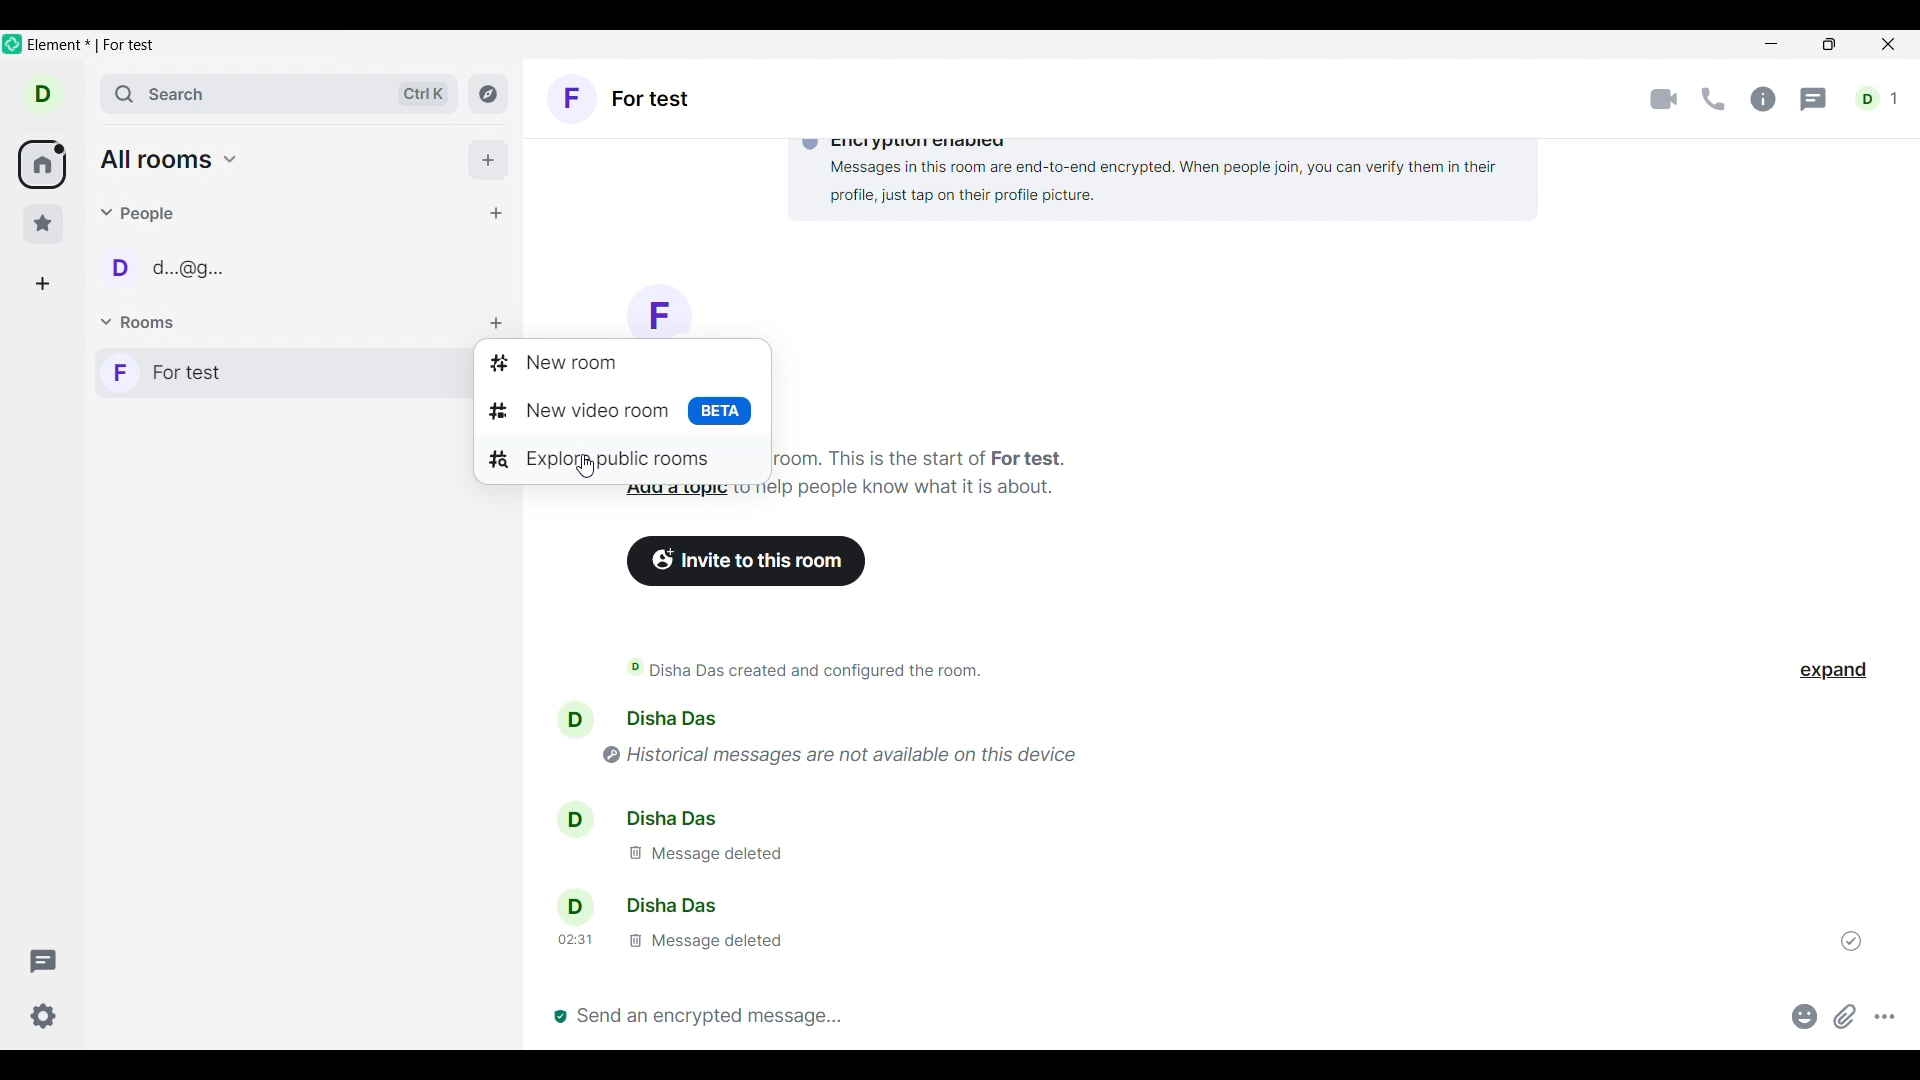 The image size is (1920, 1080). What do you see at coordinates (1773, 47) in the screenshot?
I see `Minimize` at bounding box center [1773, 47].